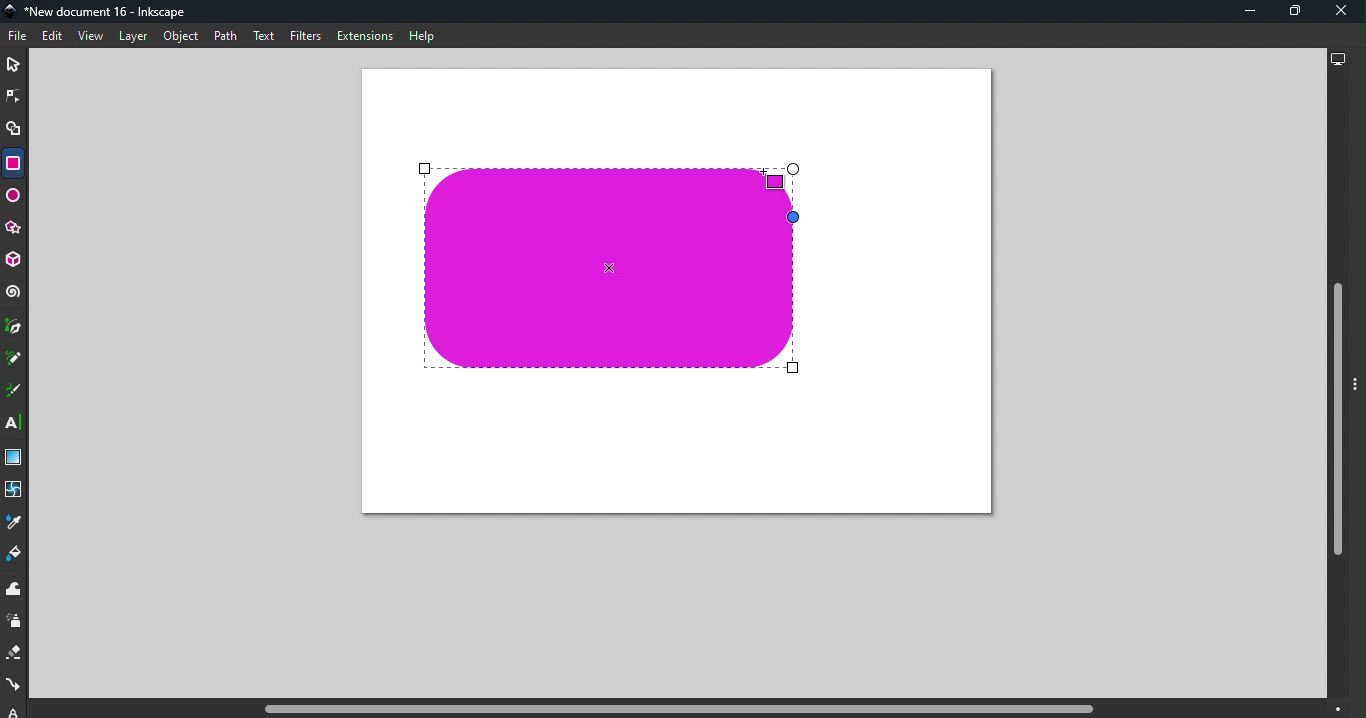 The image size is (1366, 718). Describe the element at coordinates (1336, 387) in the screenshot. I see `Vertical scroll bar` at that location.